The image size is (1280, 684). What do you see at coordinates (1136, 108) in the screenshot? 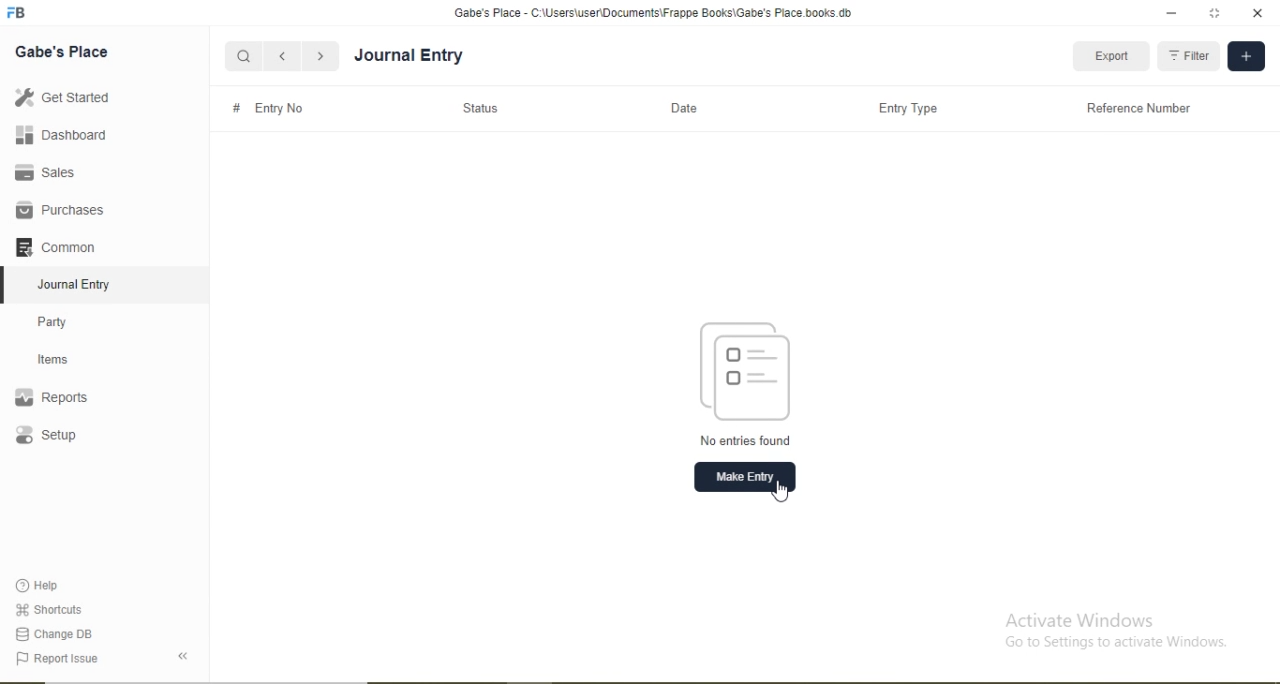
I see `Reference Number` at bounding box center [1136, 108].